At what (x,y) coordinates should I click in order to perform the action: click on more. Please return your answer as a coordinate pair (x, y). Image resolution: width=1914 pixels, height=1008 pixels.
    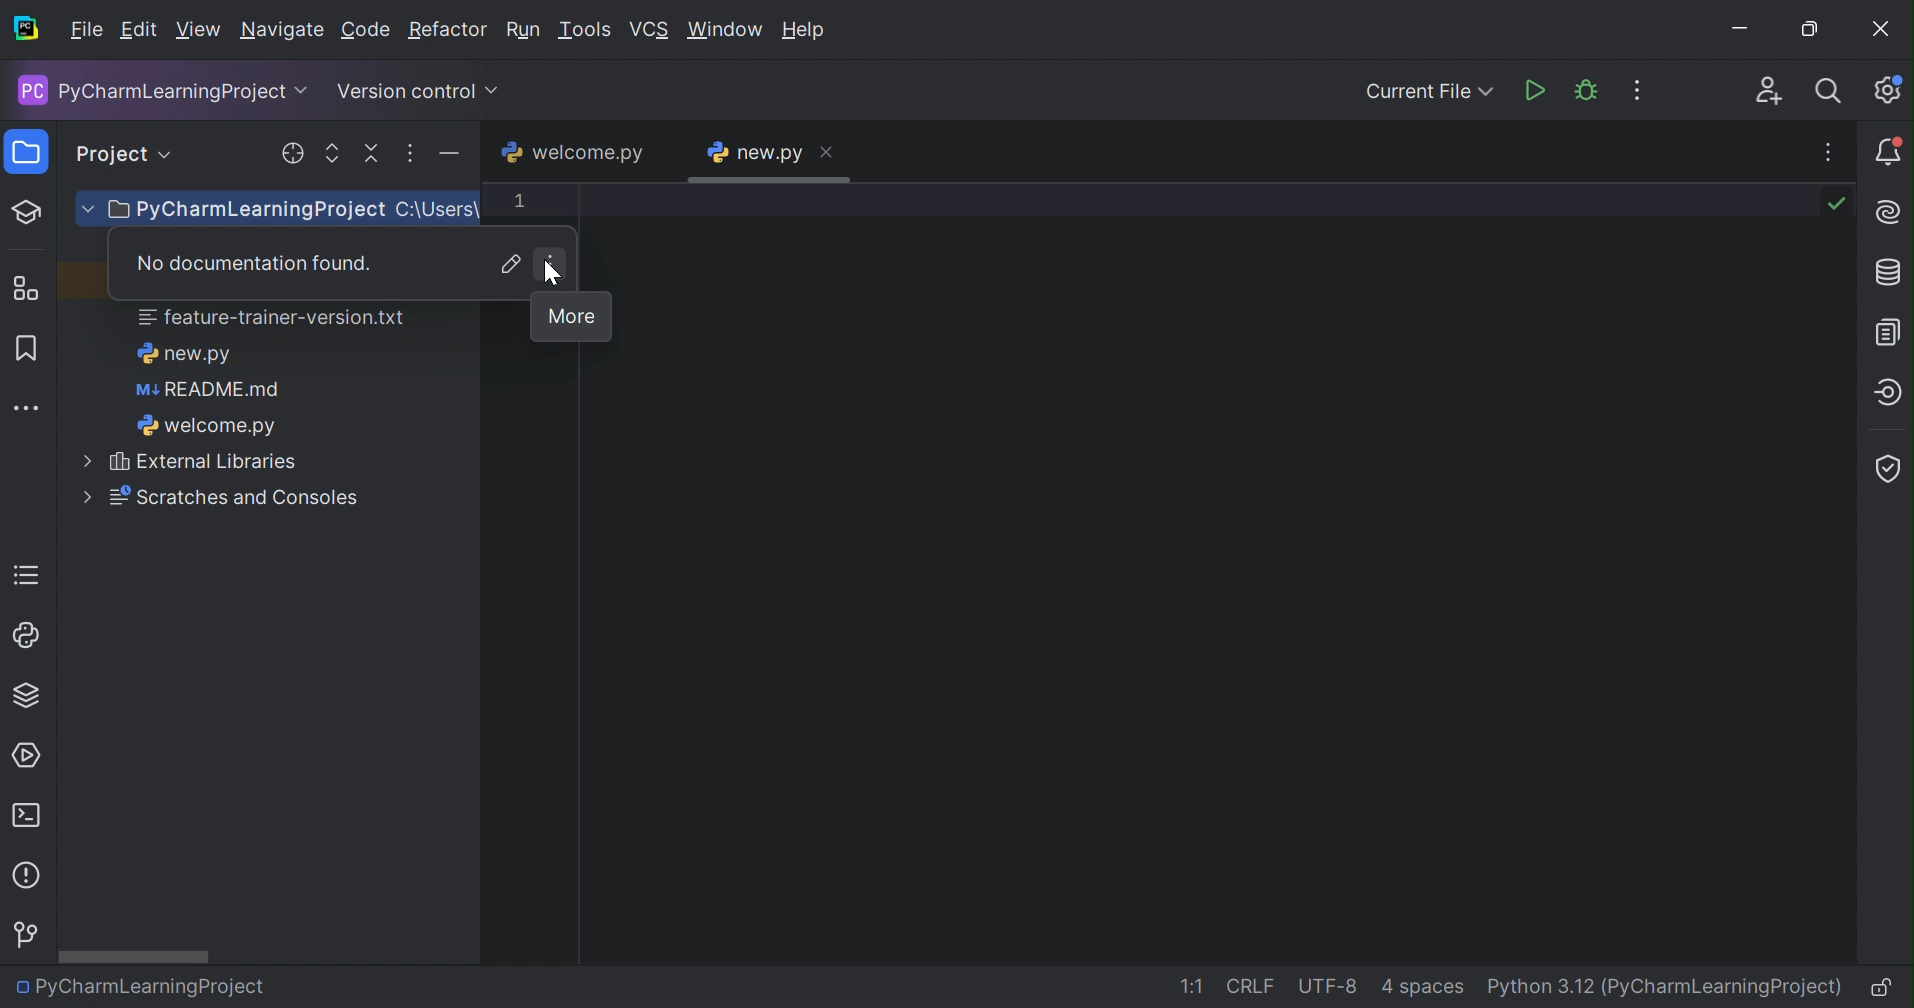
    Looking at the image, I should click on (410, 156).